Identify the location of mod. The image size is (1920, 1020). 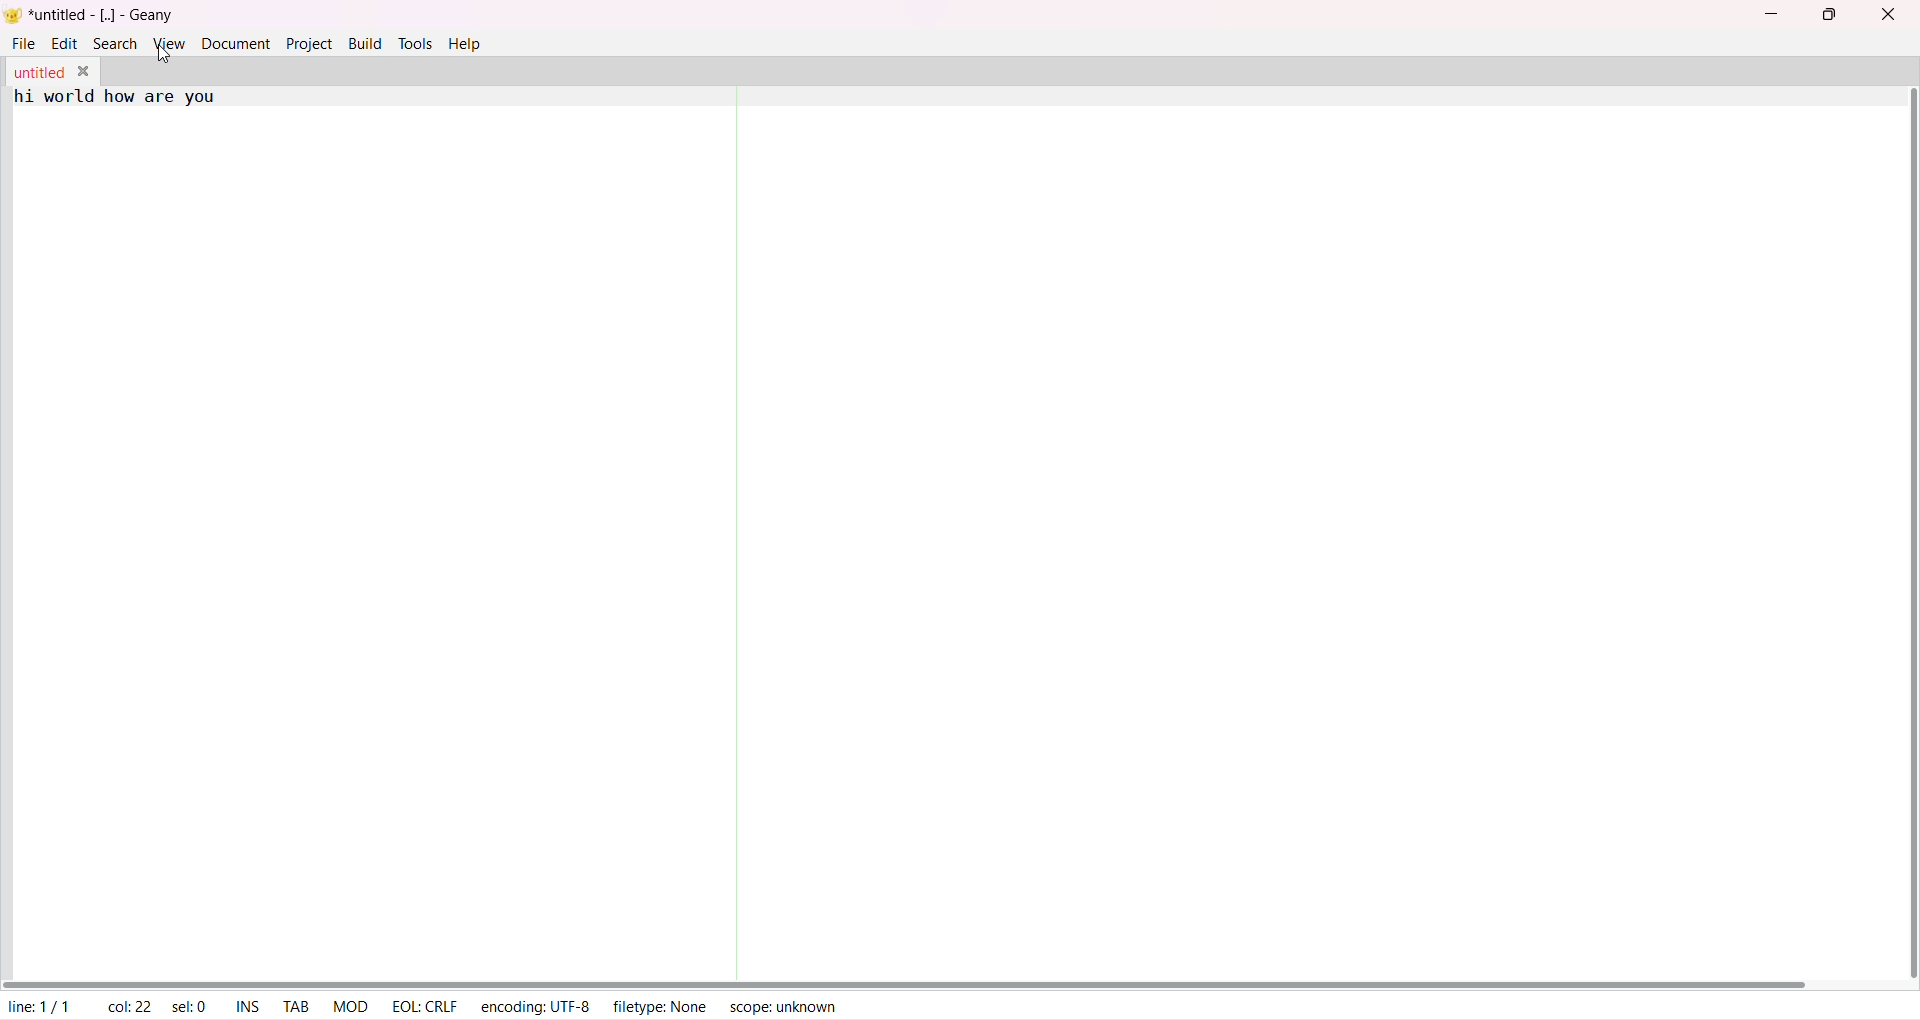
(347, 1004).